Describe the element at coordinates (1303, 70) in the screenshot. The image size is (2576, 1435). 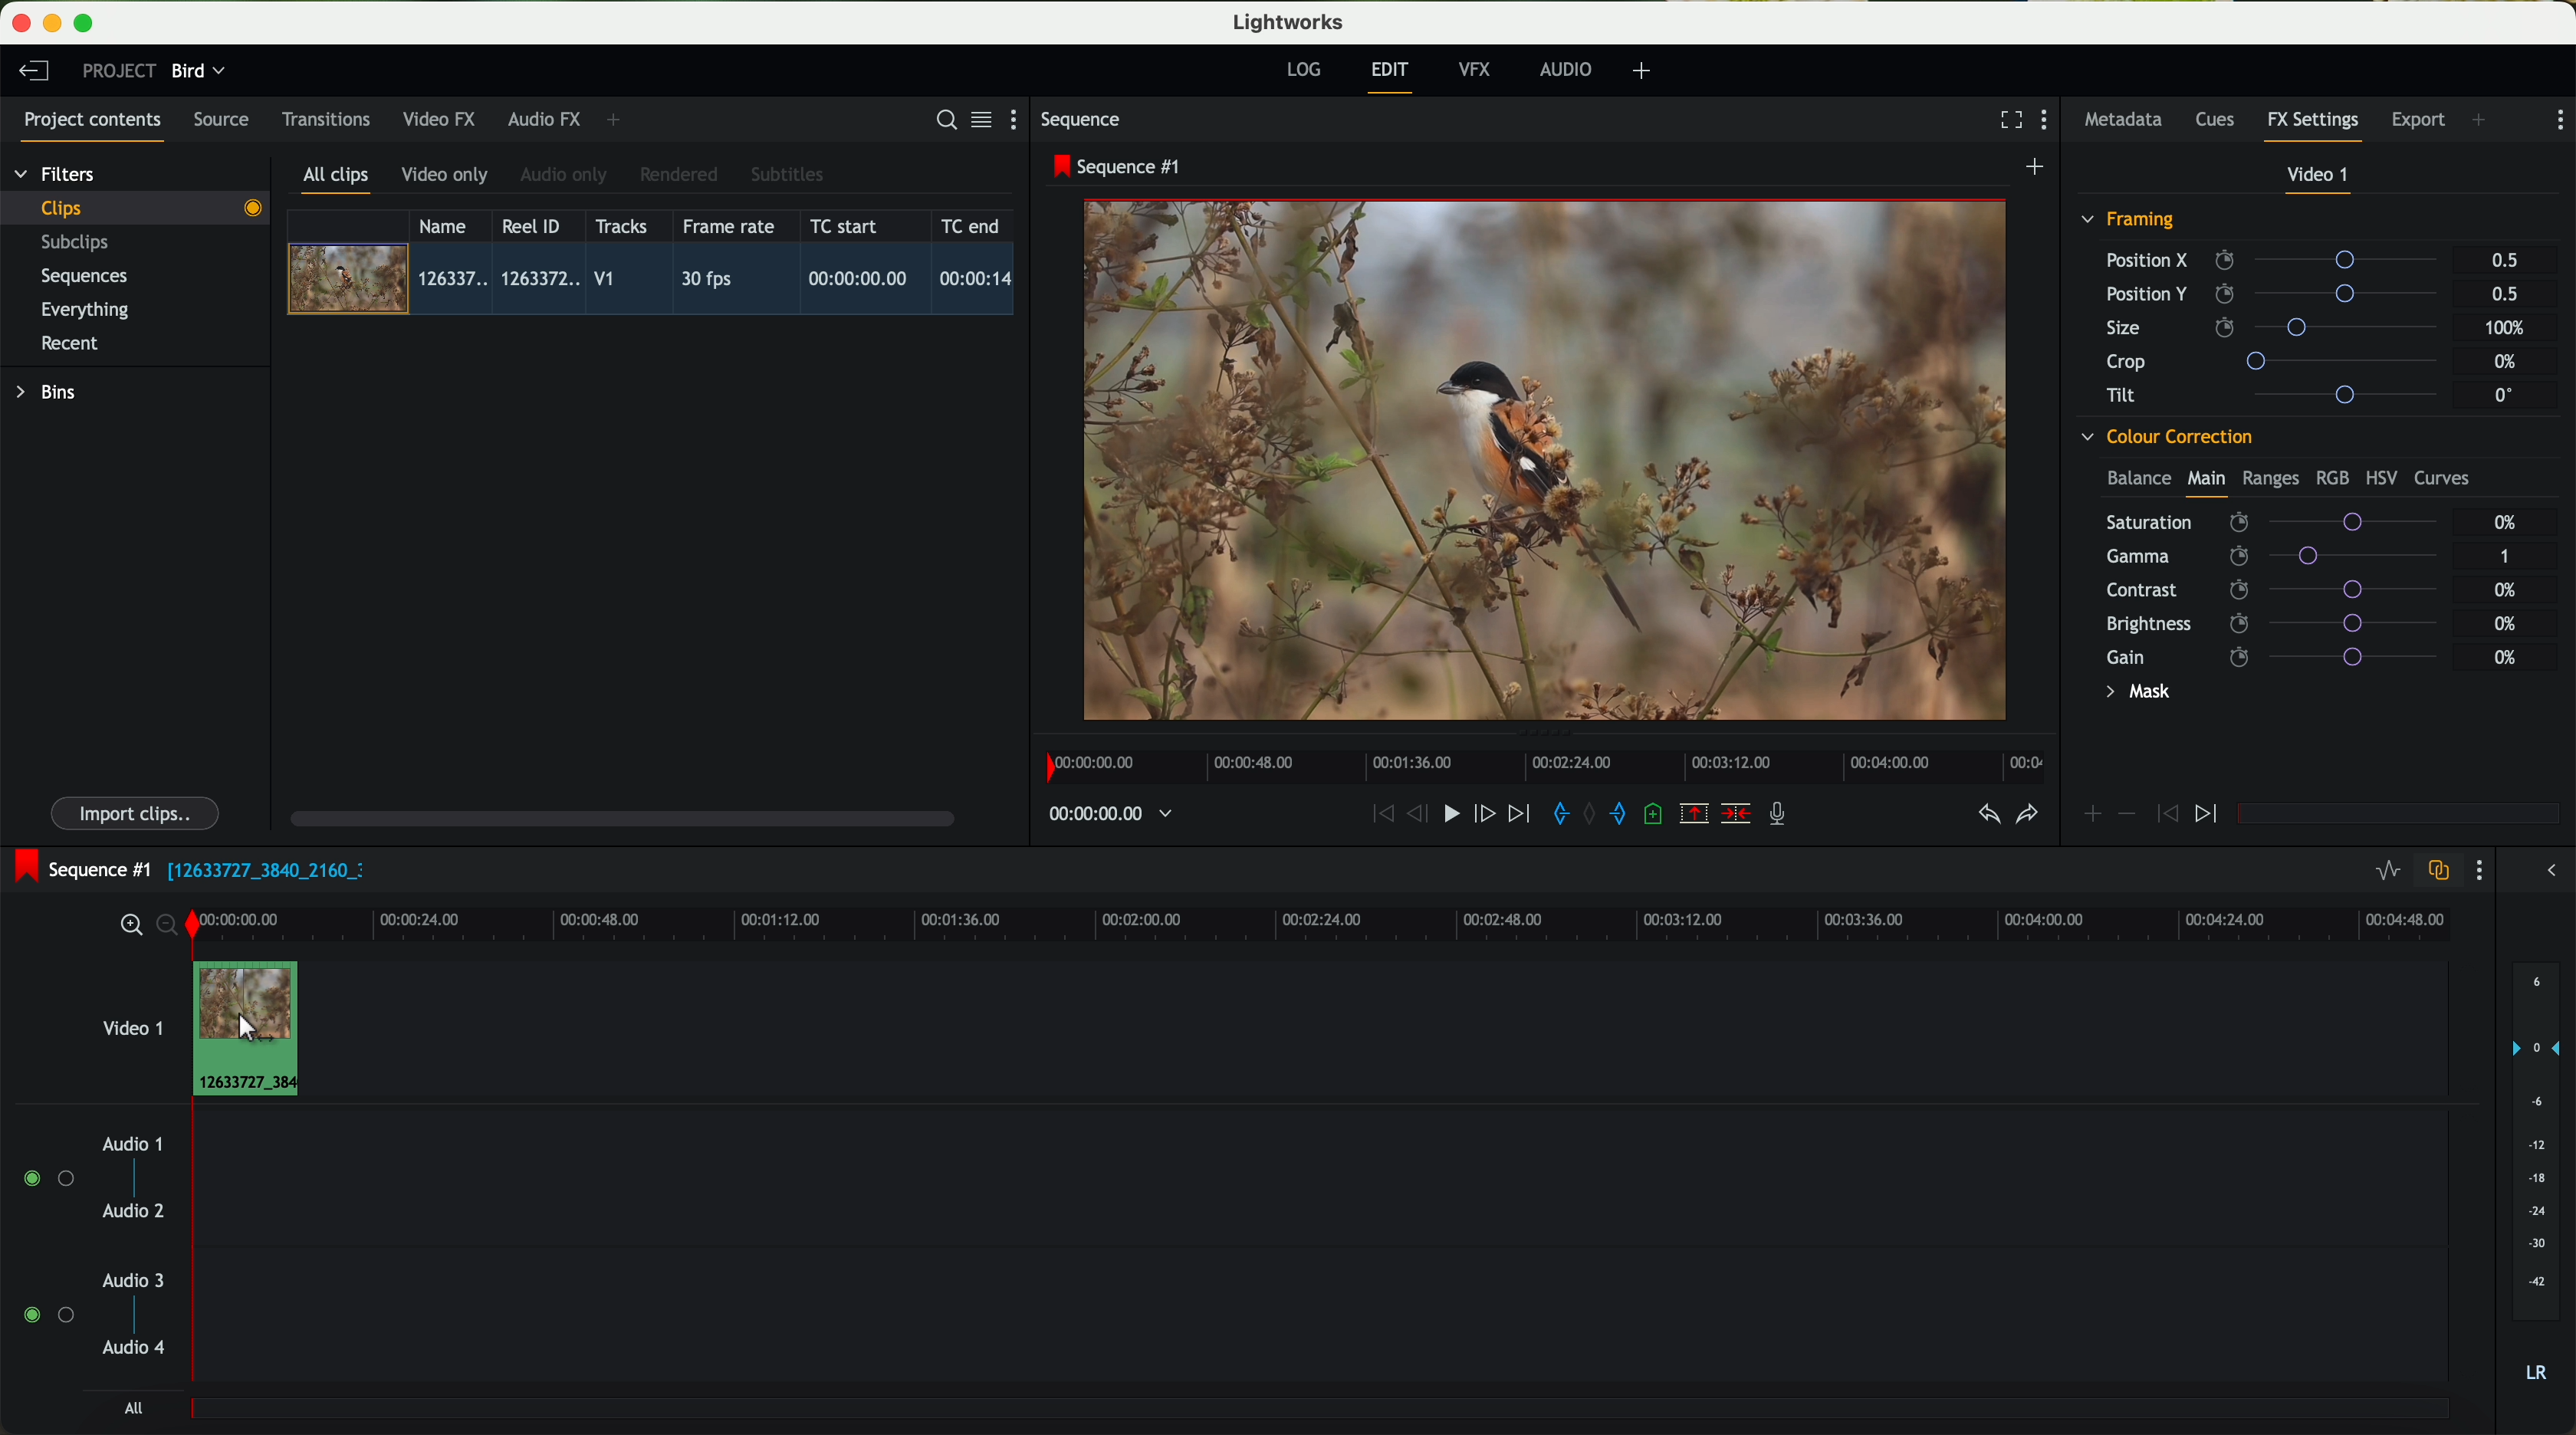
I see `log` at that location.